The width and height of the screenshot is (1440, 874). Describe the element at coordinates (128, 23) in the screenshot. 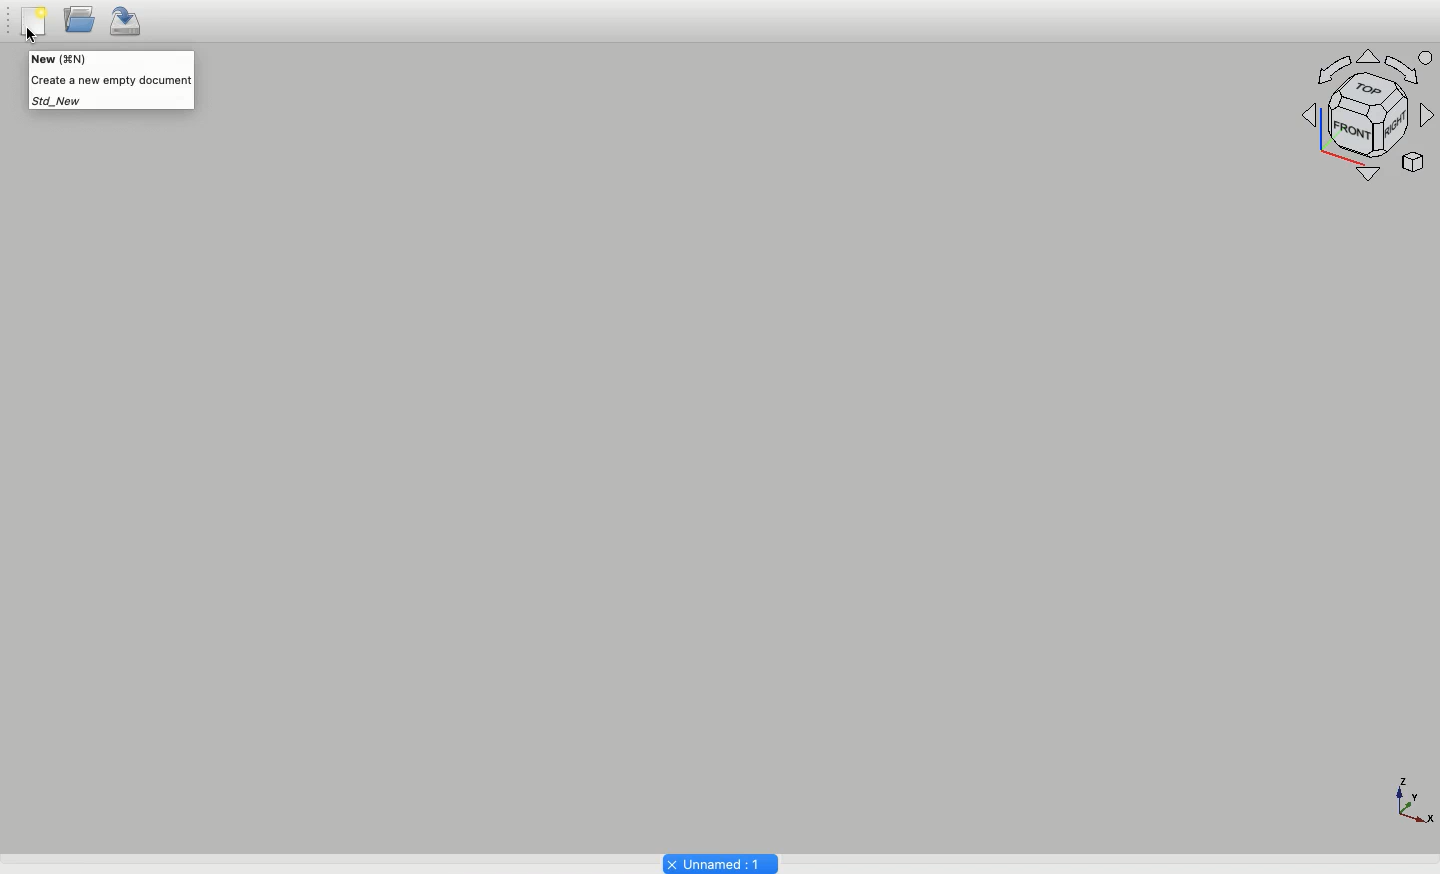

I see `Save` at that location.